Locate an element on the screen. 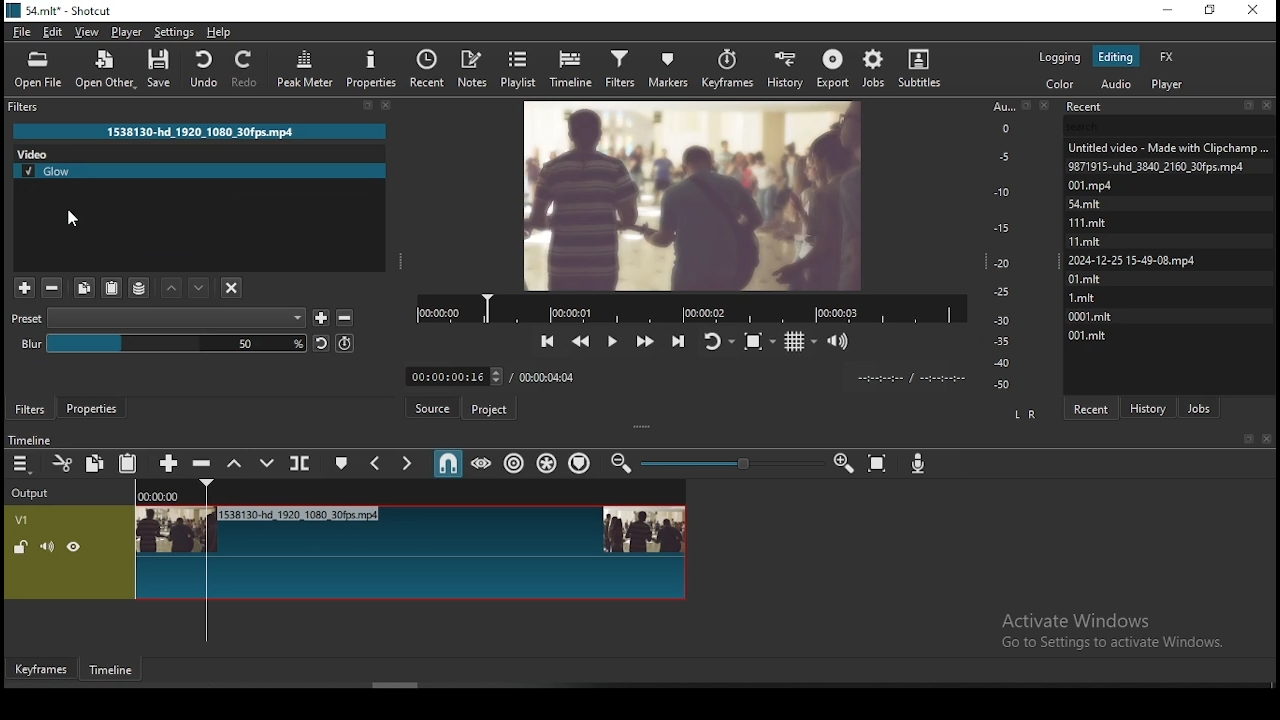 The width and height of the screenshot is (1280, 720). video progress bar is located at coordinates (691, 307).